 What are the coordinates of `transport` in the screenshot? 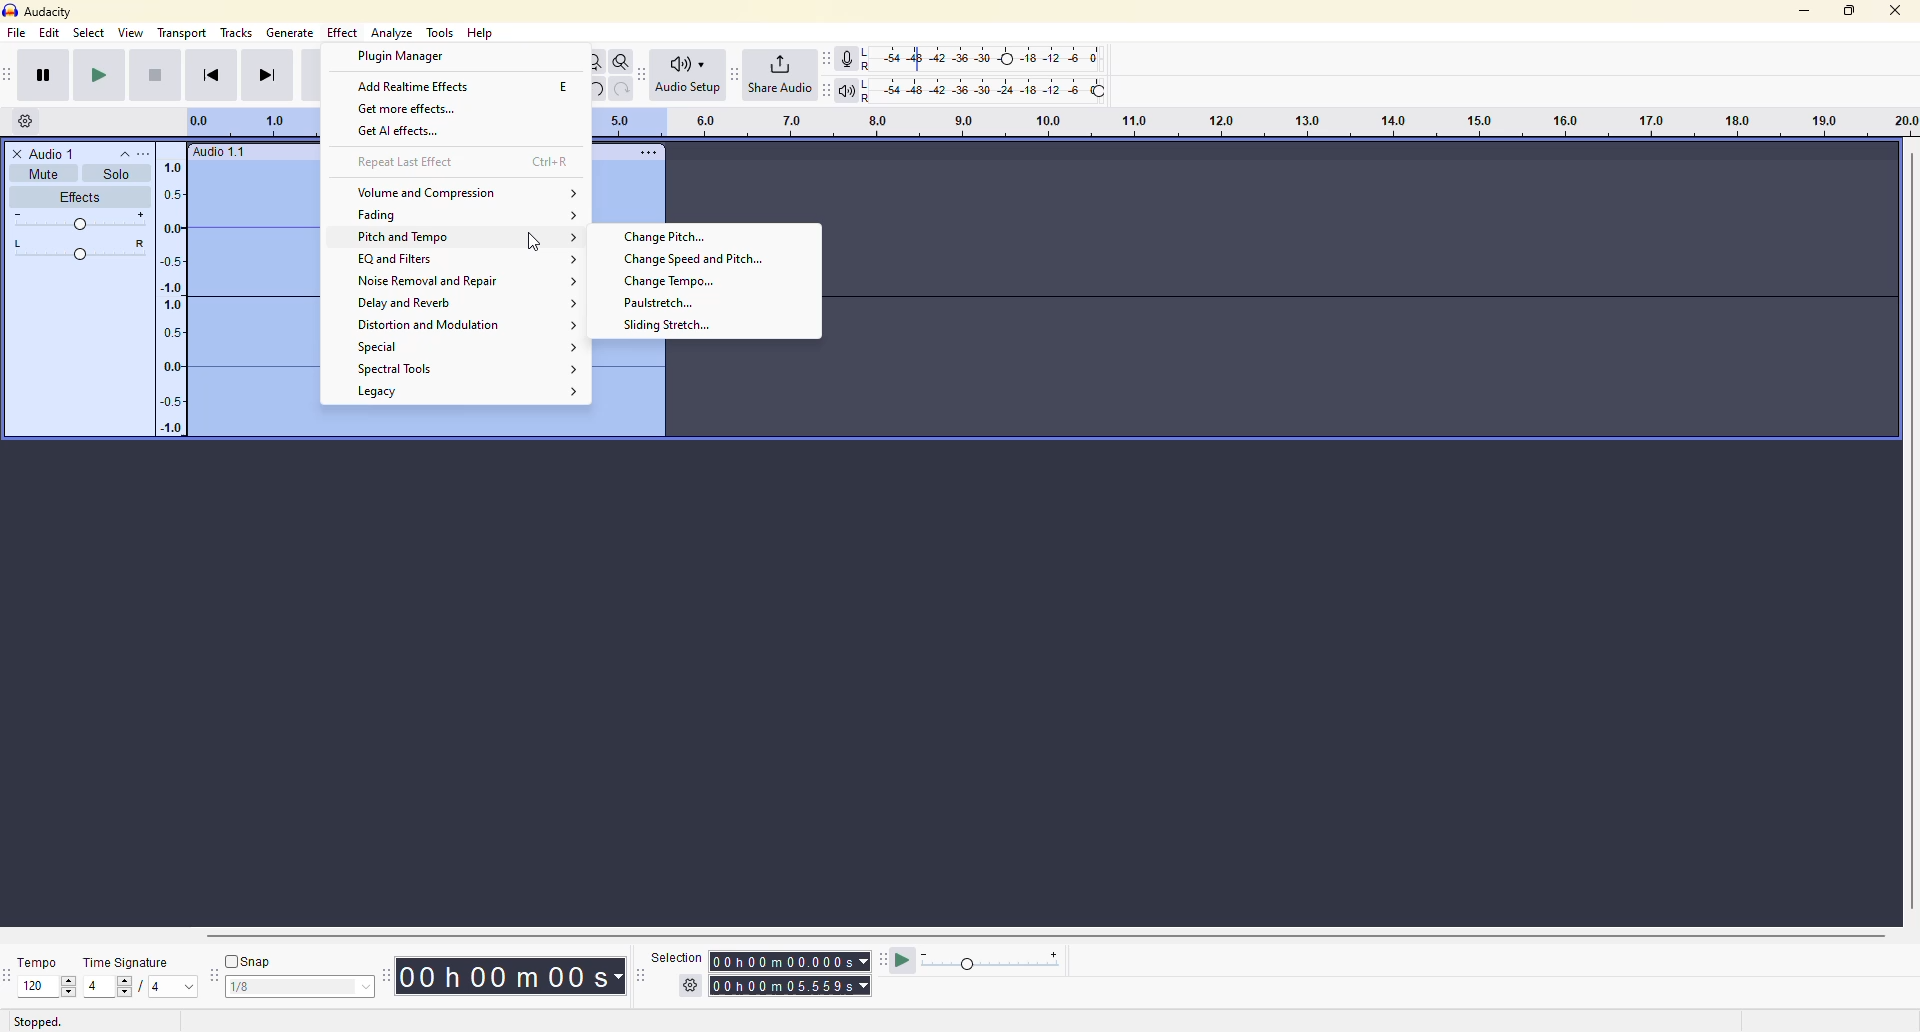 It's located at (183, 32).